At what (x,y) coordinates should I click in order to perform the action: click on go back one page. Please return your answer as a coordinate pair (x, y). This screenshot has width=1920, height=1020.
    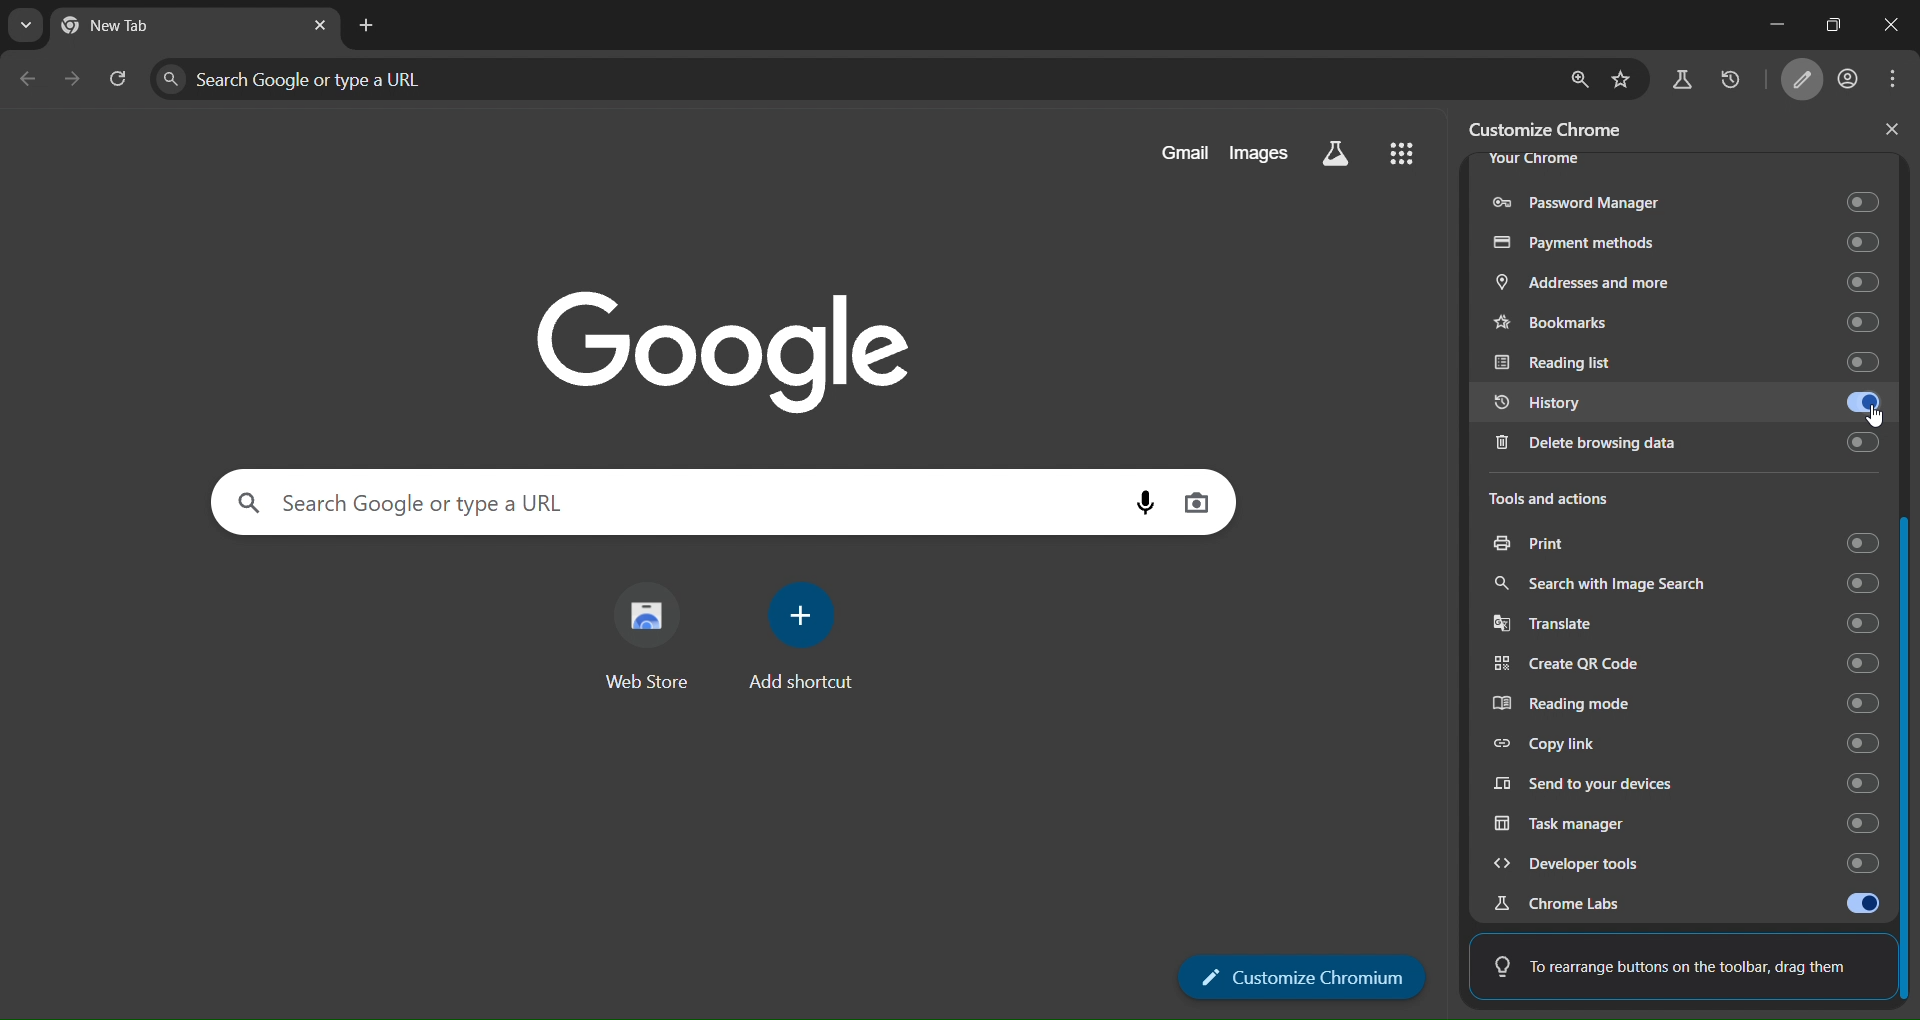
    Looking at the image, I should click on (28, 78).